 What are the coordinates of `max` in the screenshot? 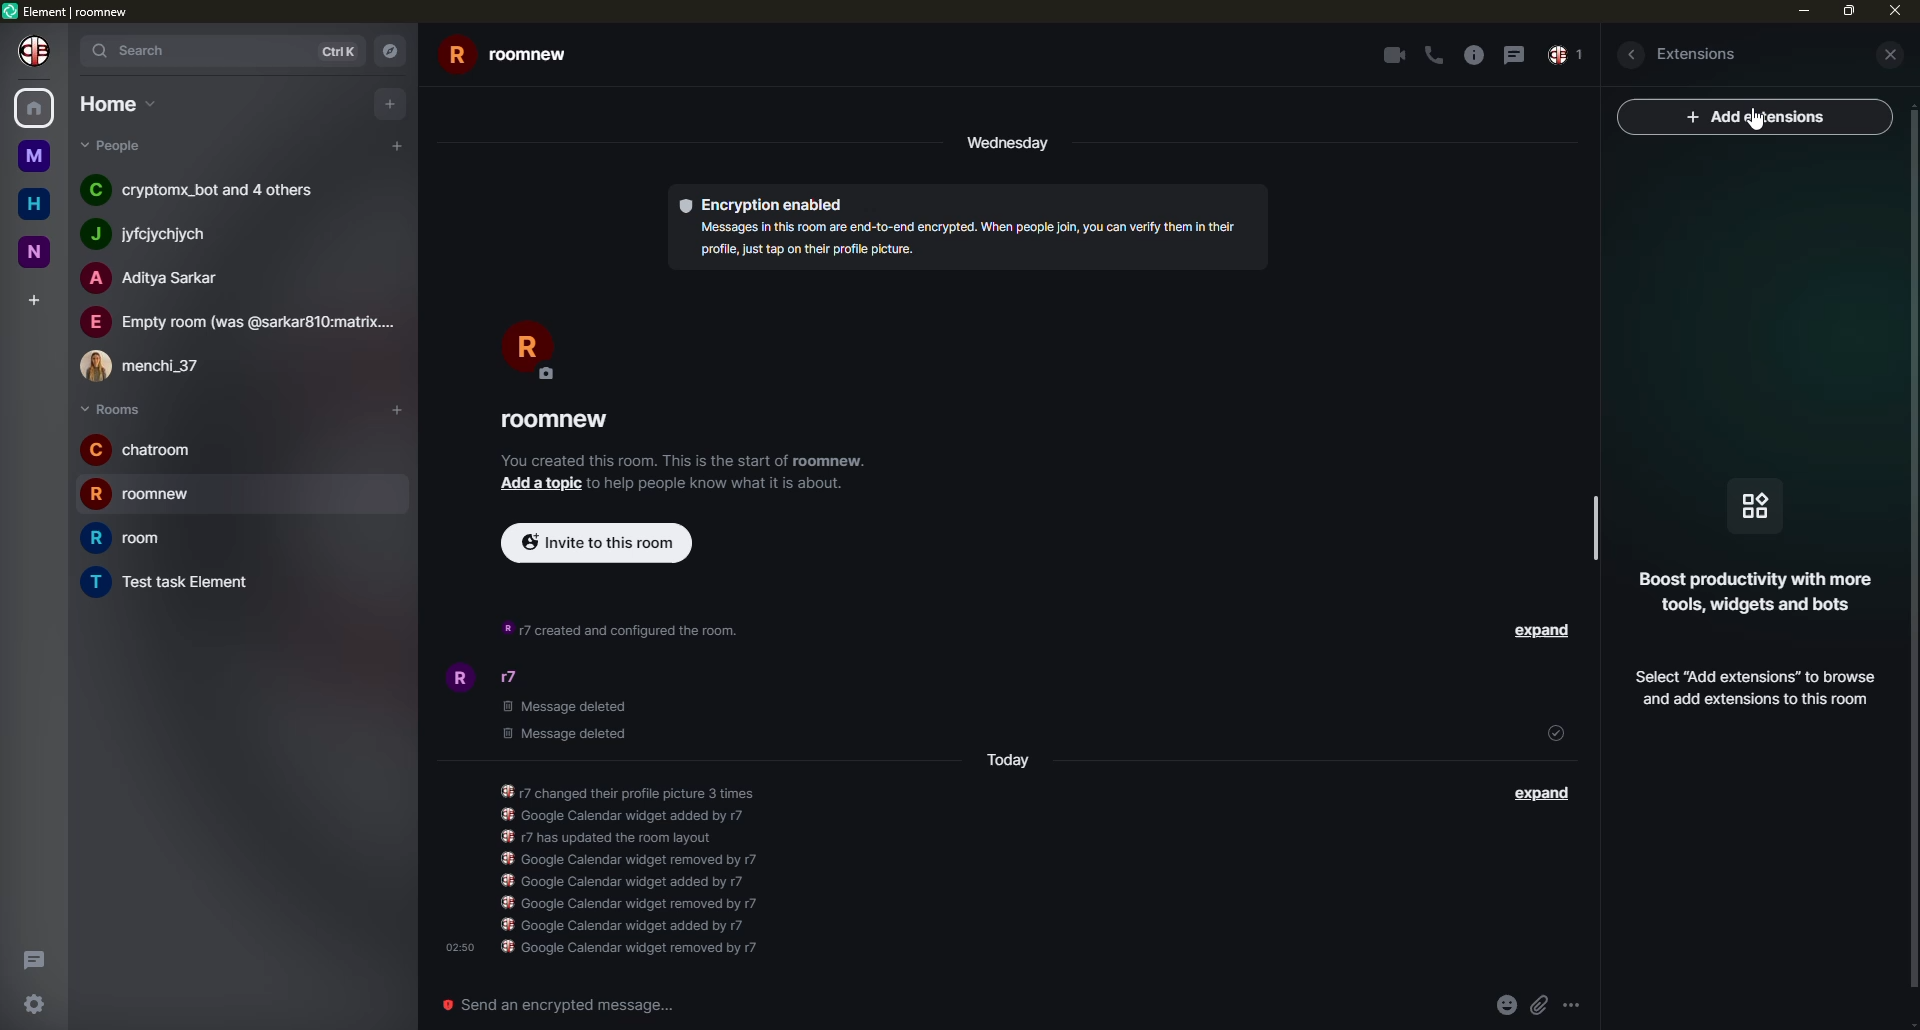 It's located at (1846, 13).